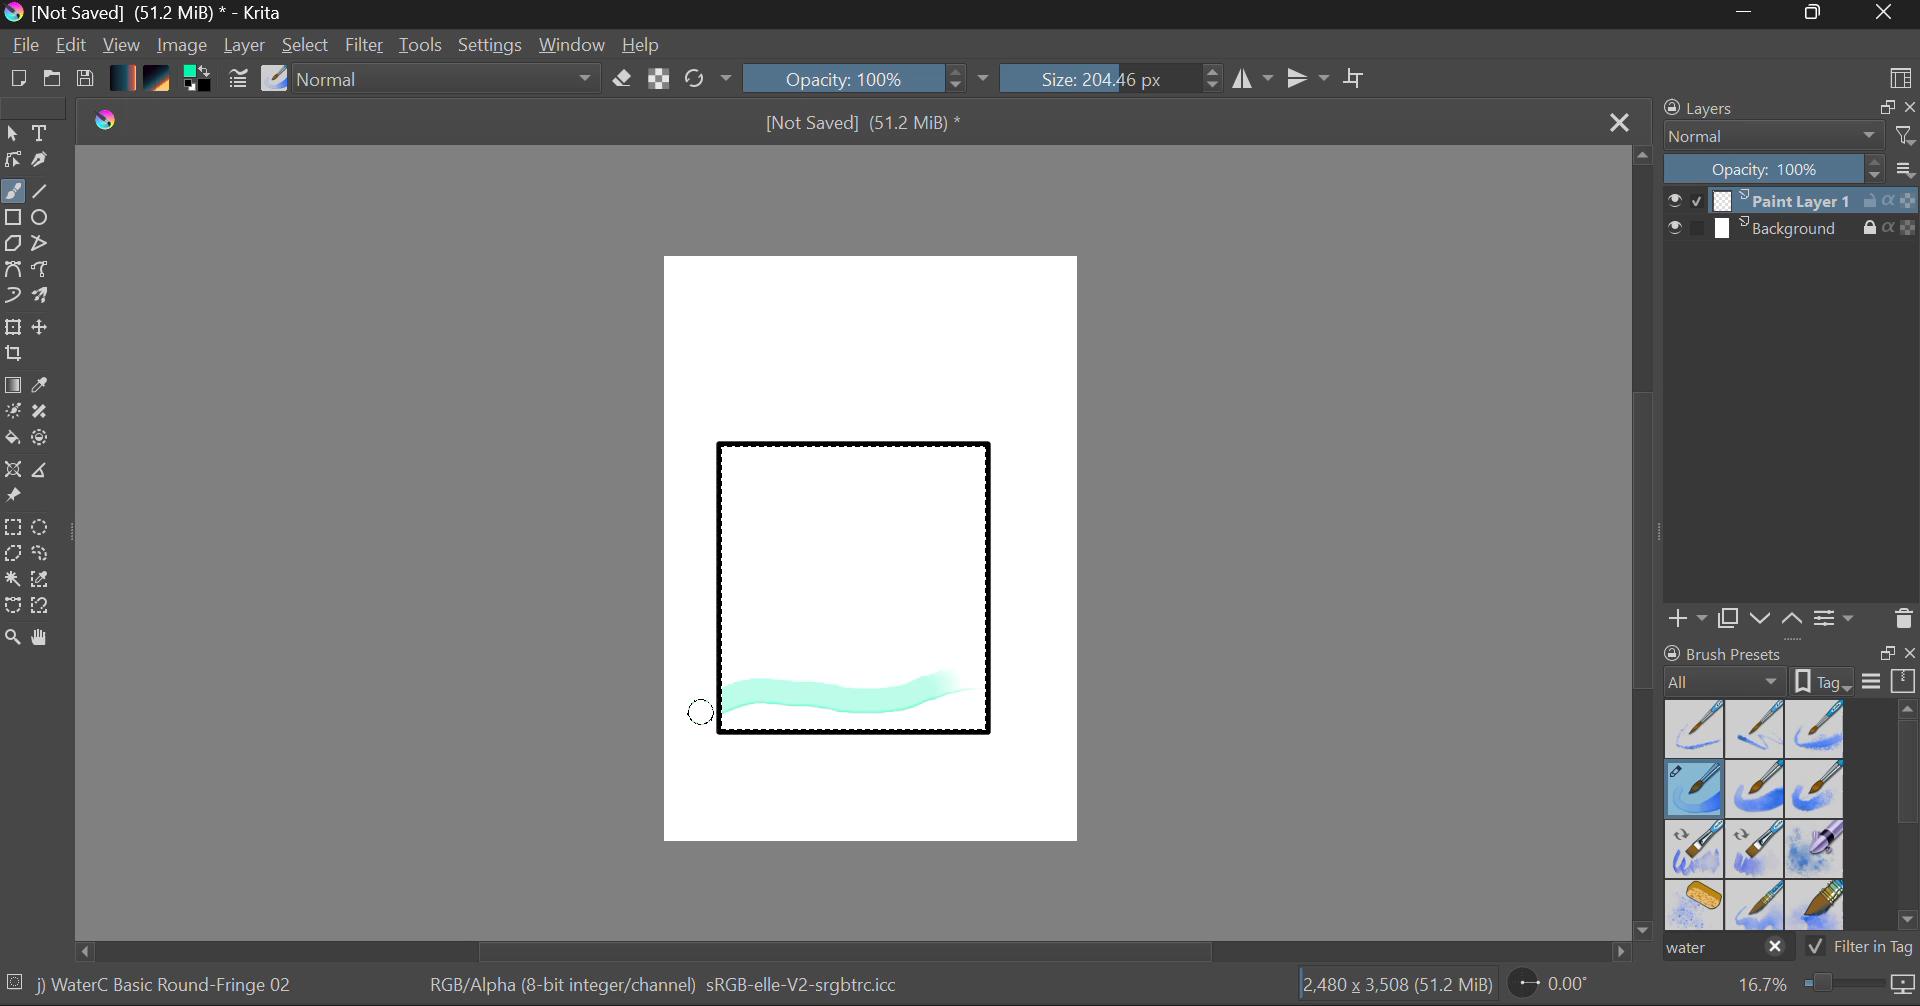  I want to click on Paintbrush, so click(12, 193).